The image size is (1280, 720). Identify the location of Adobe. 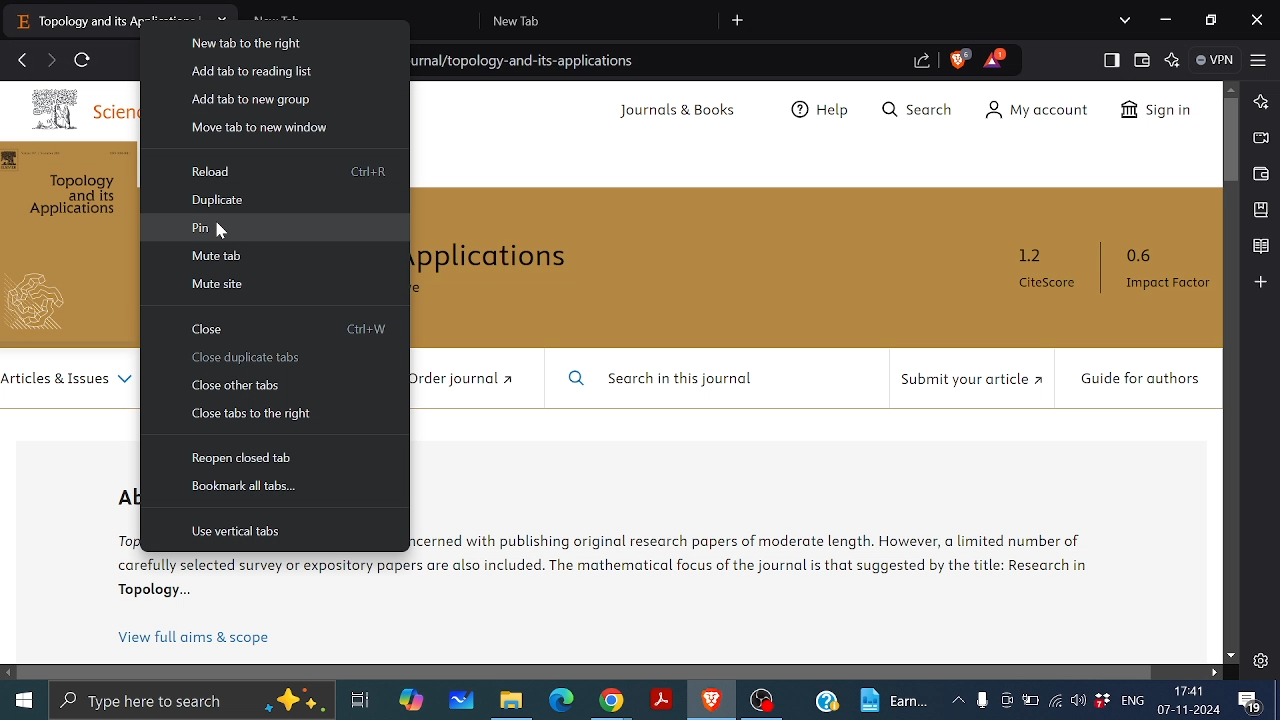
(659, 701).